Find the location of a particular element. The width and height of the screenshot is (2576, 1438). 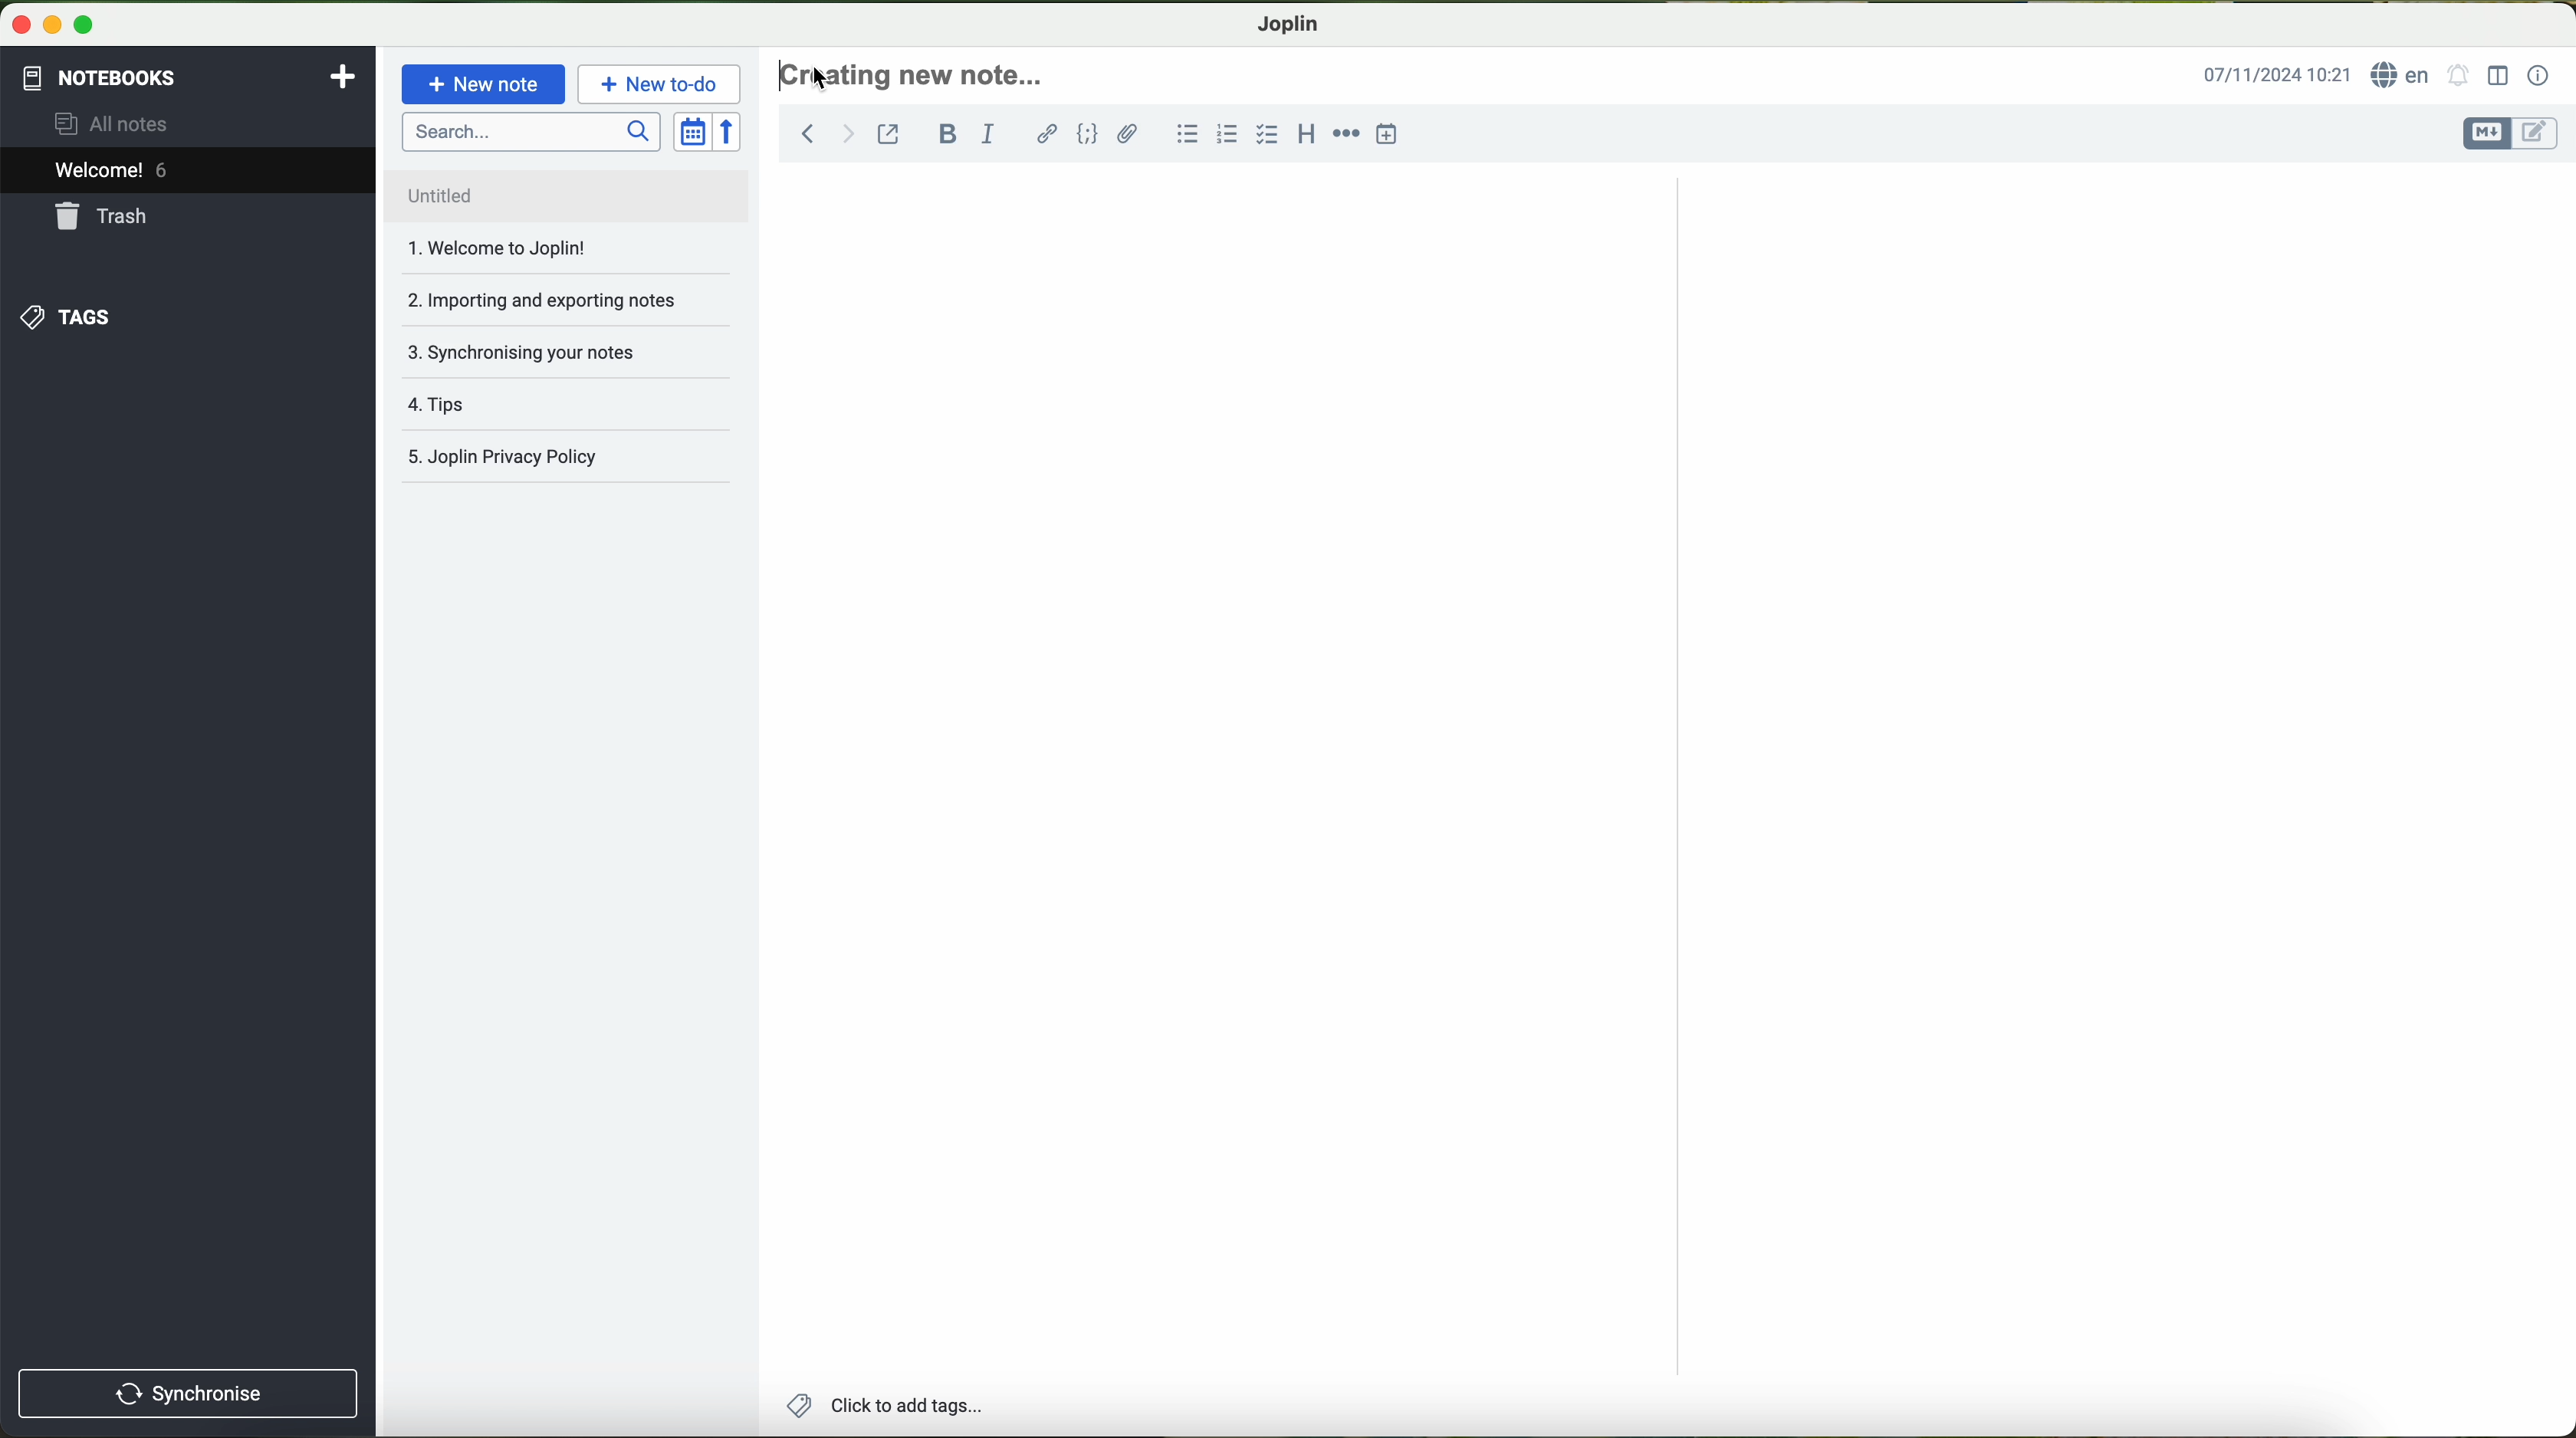

Joplin is located at coordinates (1286, 25).